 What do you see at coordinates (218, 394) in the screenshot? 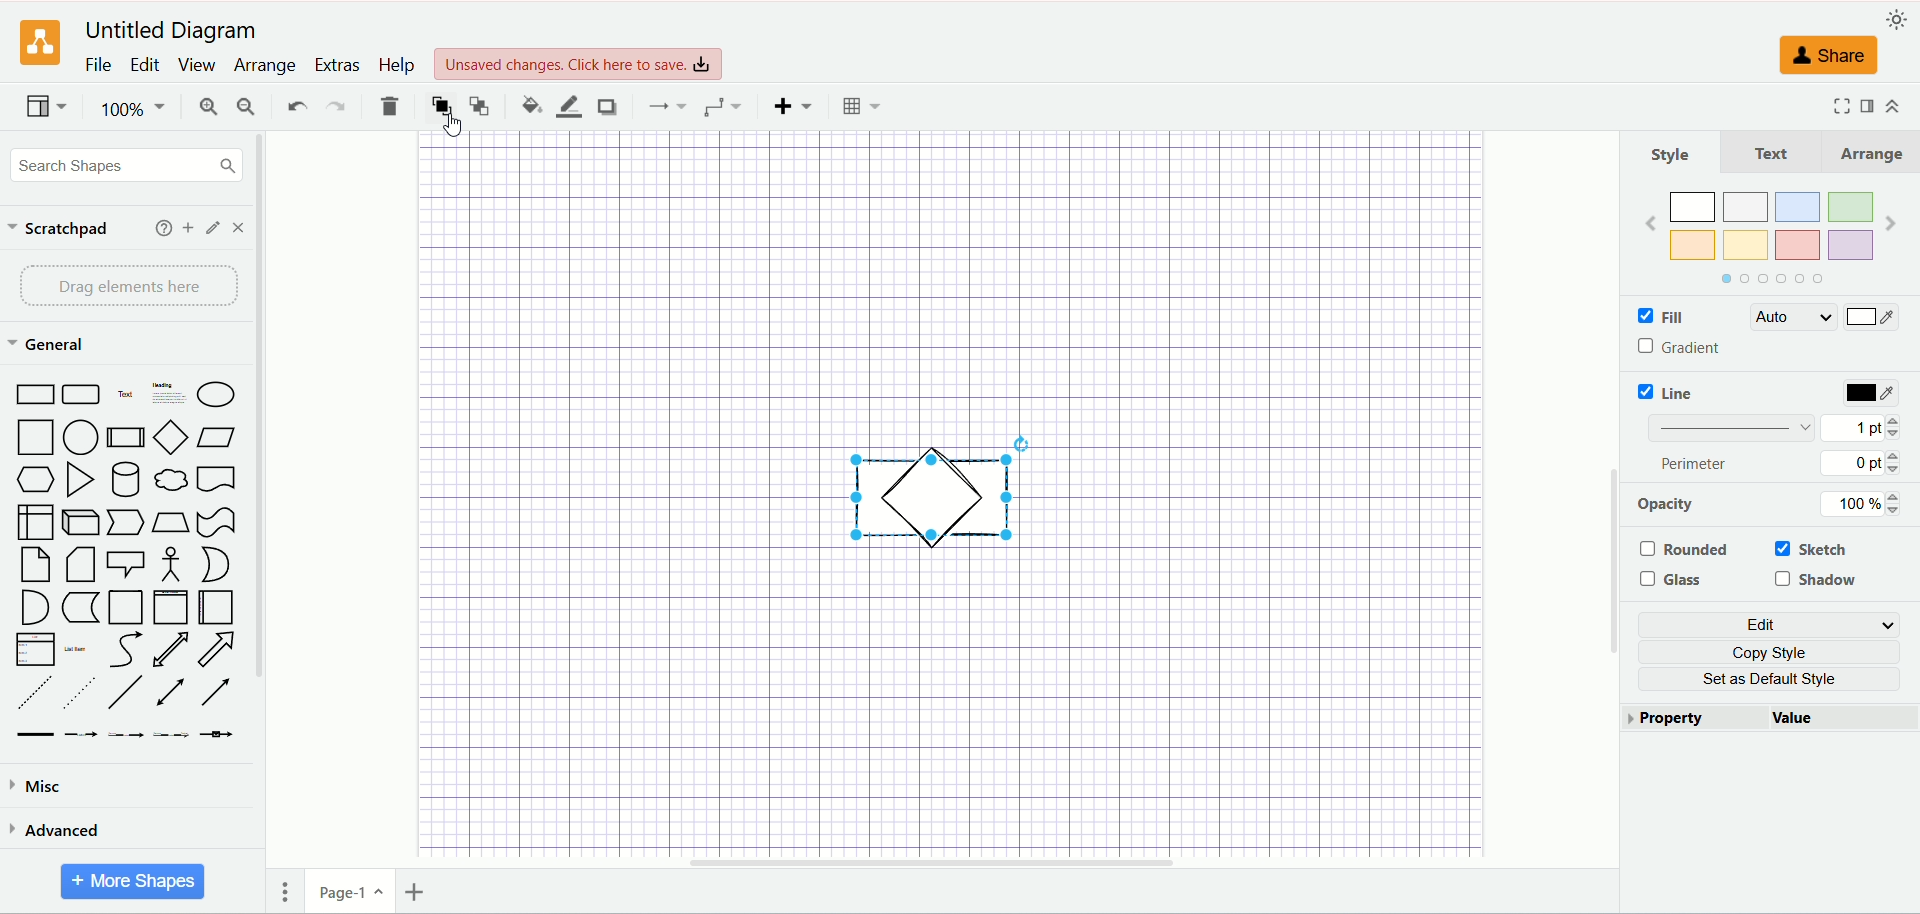
I see `eclipse` at bounding box center [218, 394].